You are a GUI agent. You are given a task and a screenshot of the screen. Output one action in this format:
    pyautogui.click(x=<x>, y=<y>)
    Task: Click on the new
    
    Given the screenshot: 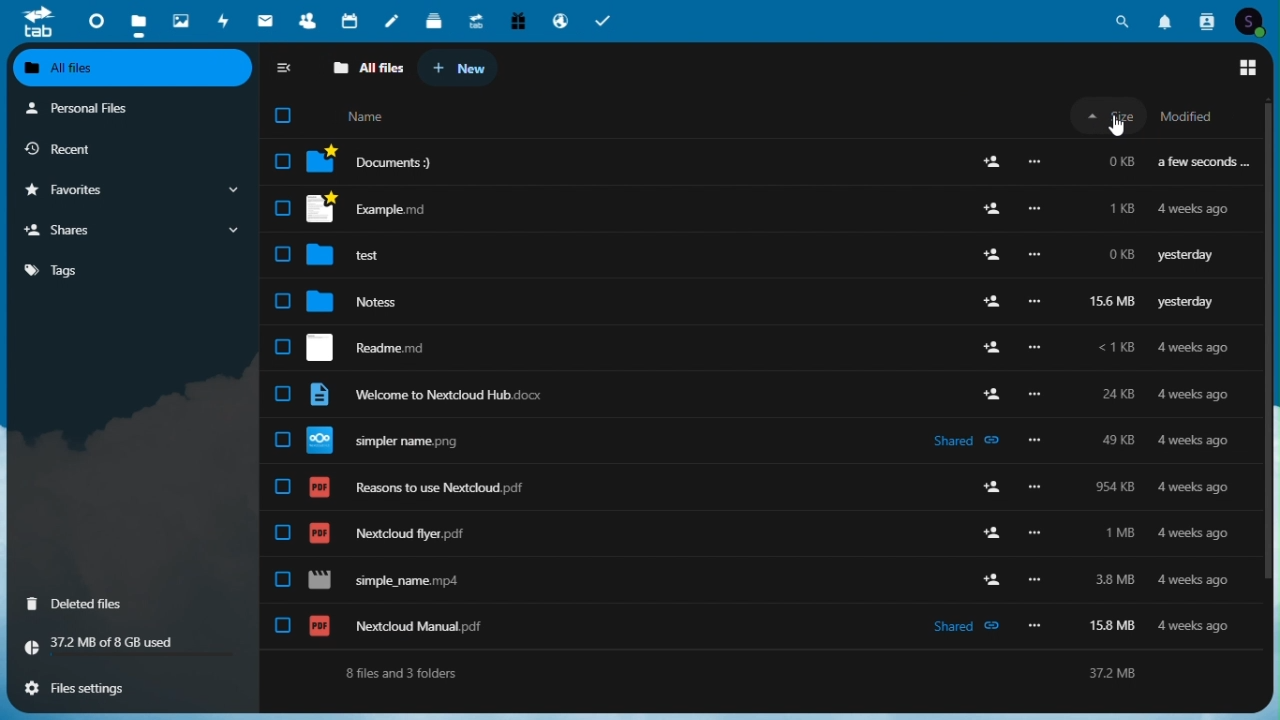 What is the action you would take?
    pyautogui.click(x=459, y=70)
    